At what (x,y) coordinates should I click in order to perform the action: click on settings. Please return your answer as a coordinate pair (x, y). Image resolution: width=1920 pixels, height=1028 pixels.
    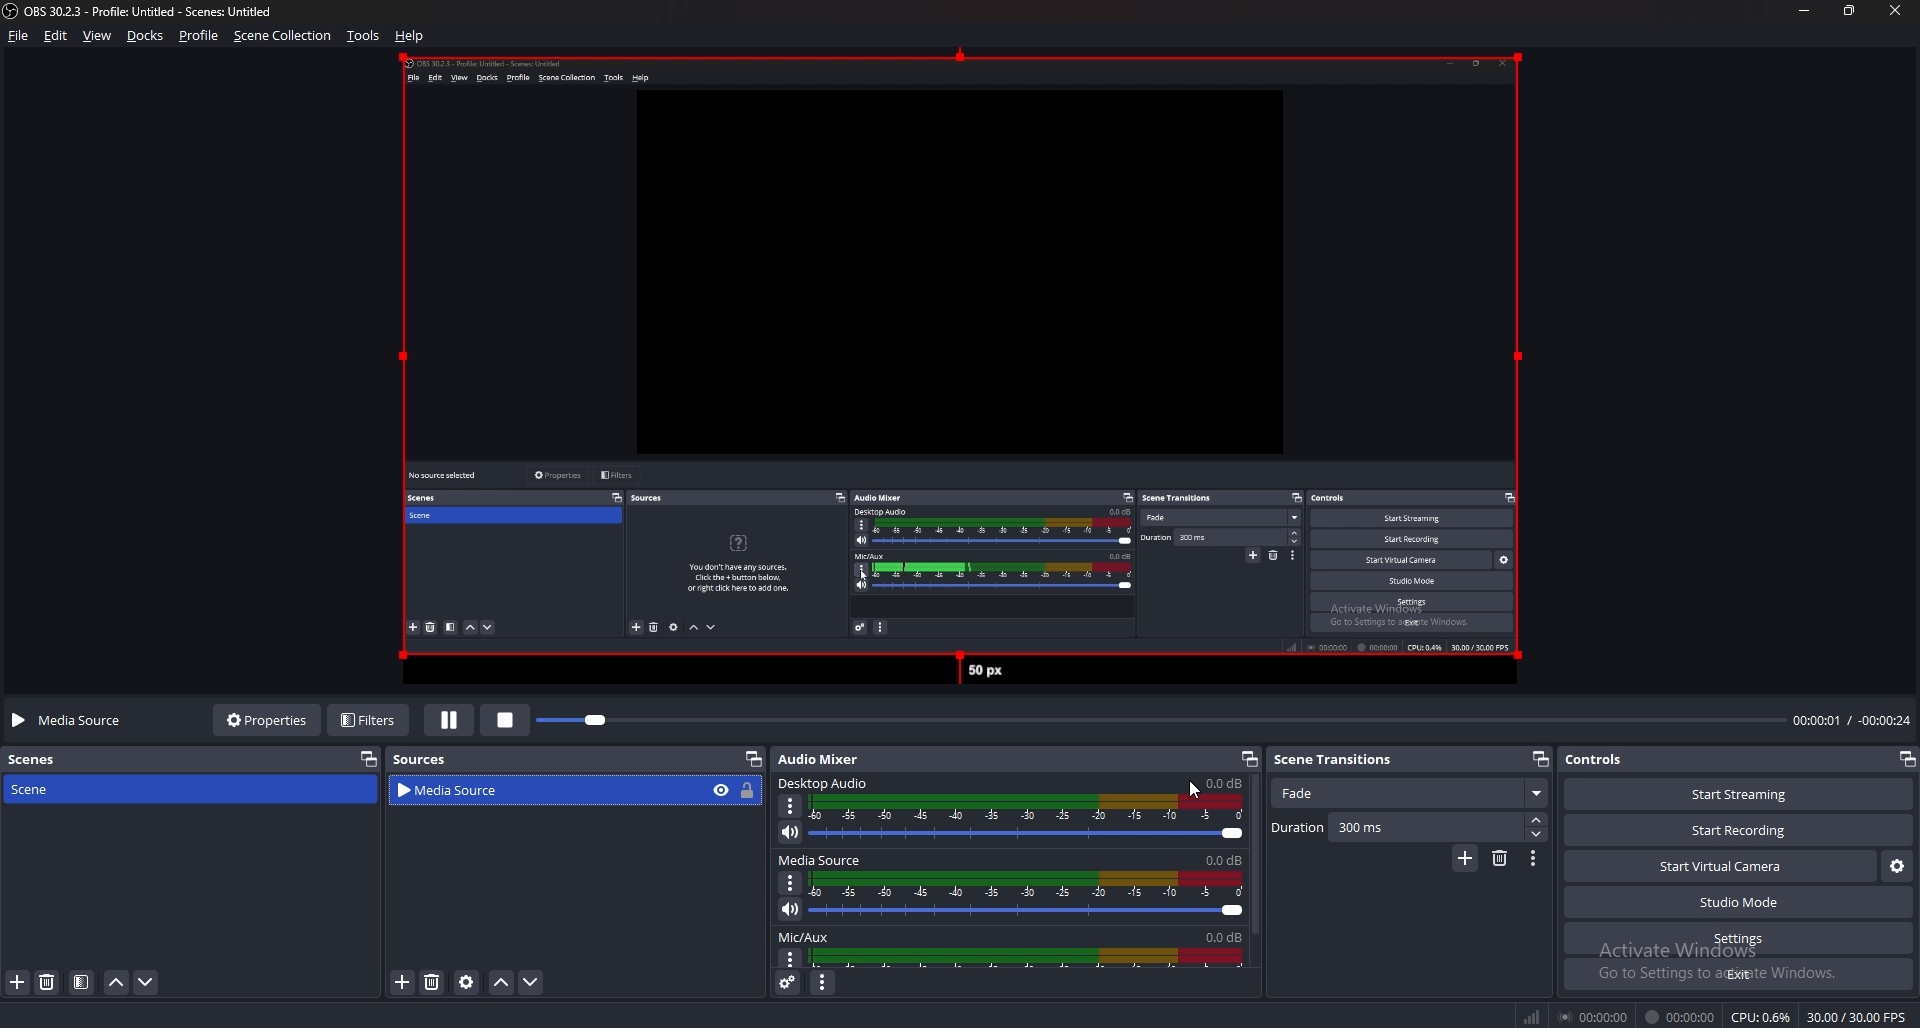
    Looking at the image, I should click on (1736, 939).